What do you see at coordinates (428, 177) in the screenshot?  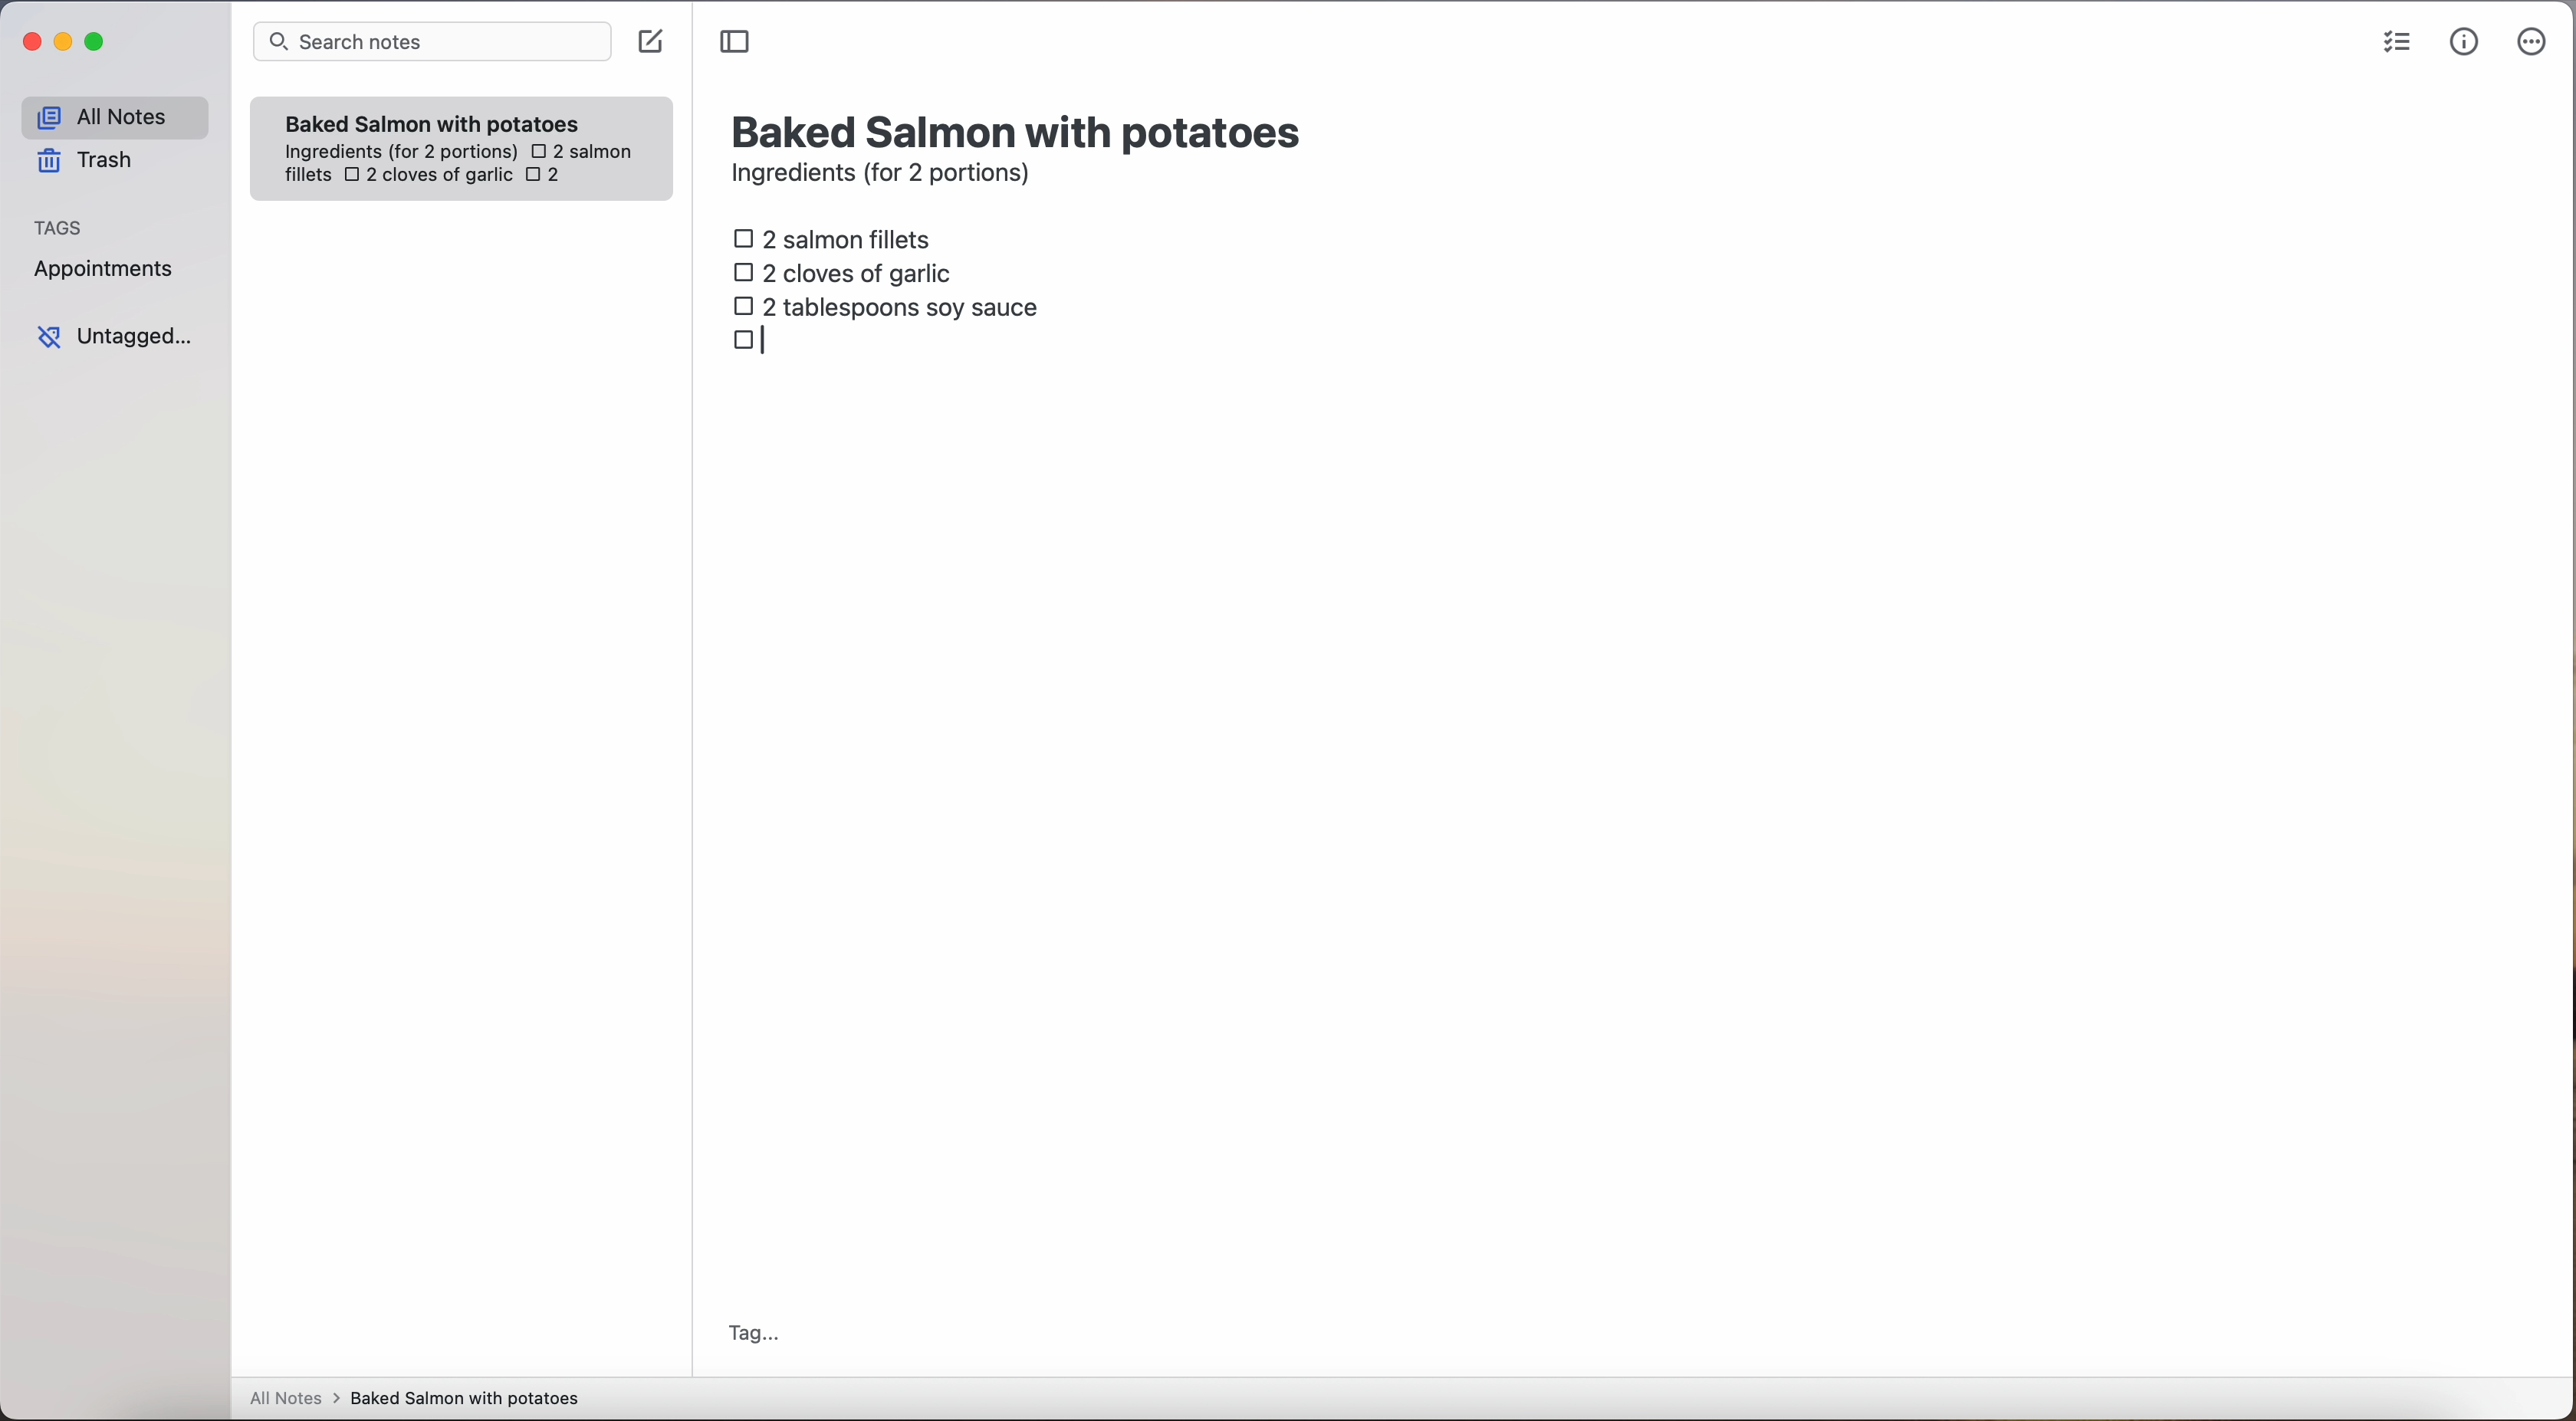 I see `2 cloves of garlic` at bounding box center [428, 177].